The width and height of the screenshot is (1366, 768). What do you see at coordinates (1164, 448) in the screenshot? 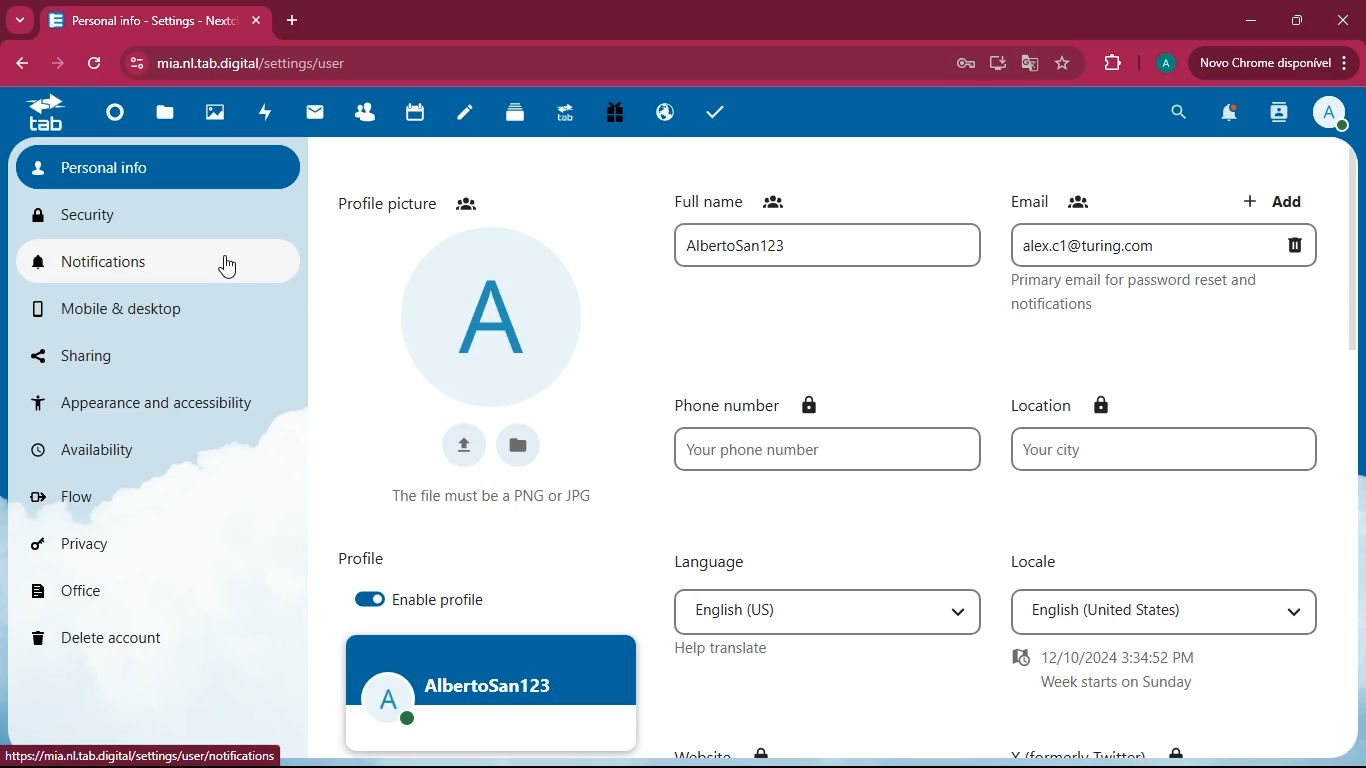
I see `location` at bounding box center [1164, 448].